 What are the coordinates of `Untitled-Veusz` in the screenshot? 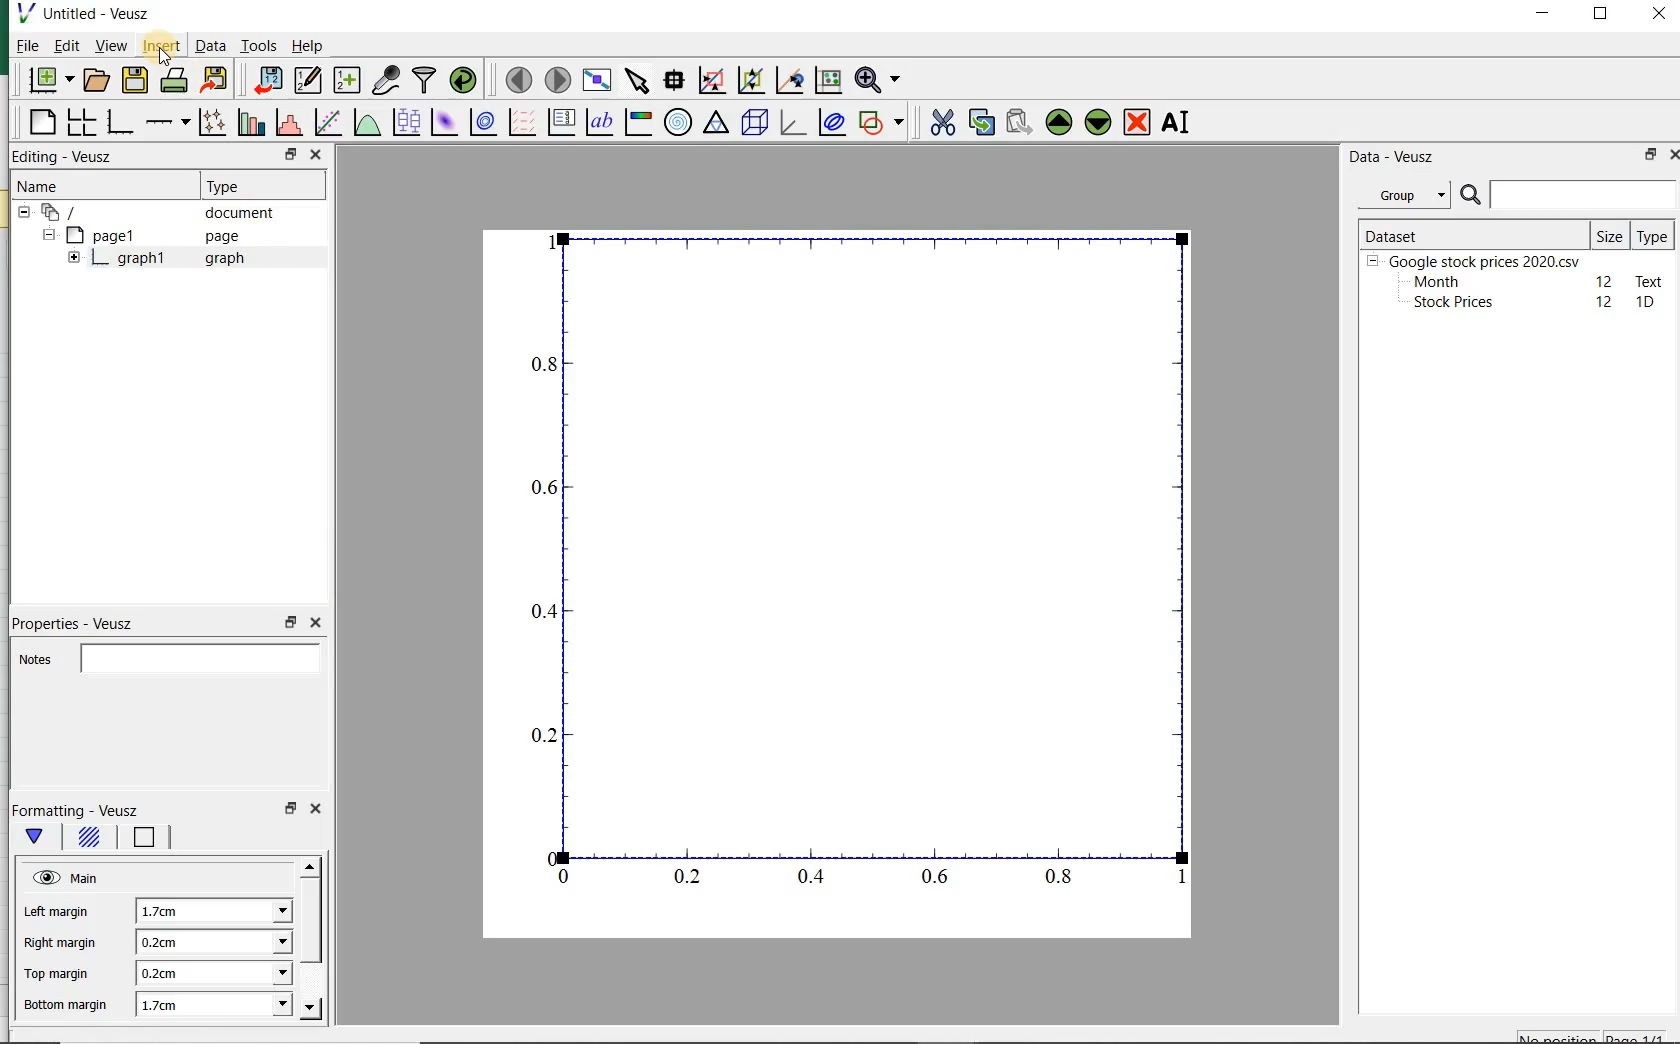 It's located at (93, 15).